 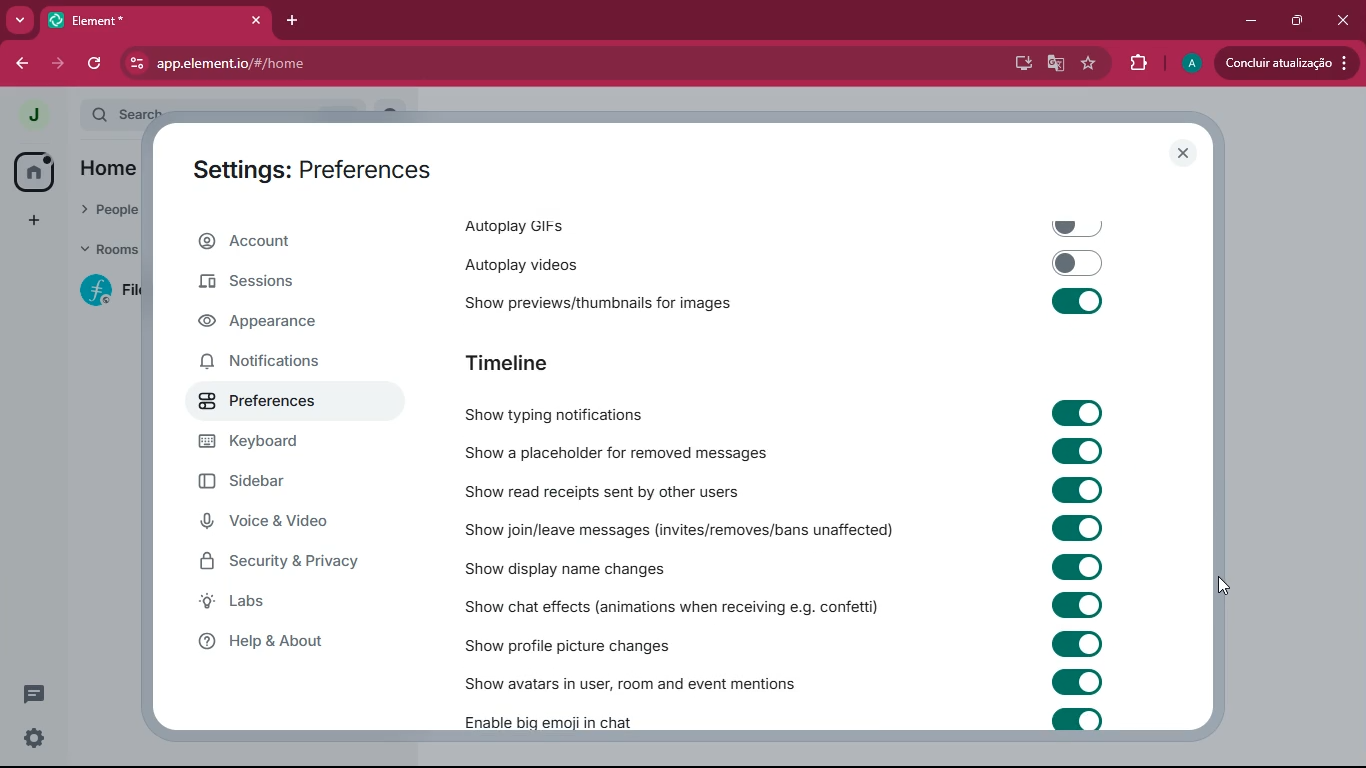 I want to click on extensions, so click(x=1138, y=63).